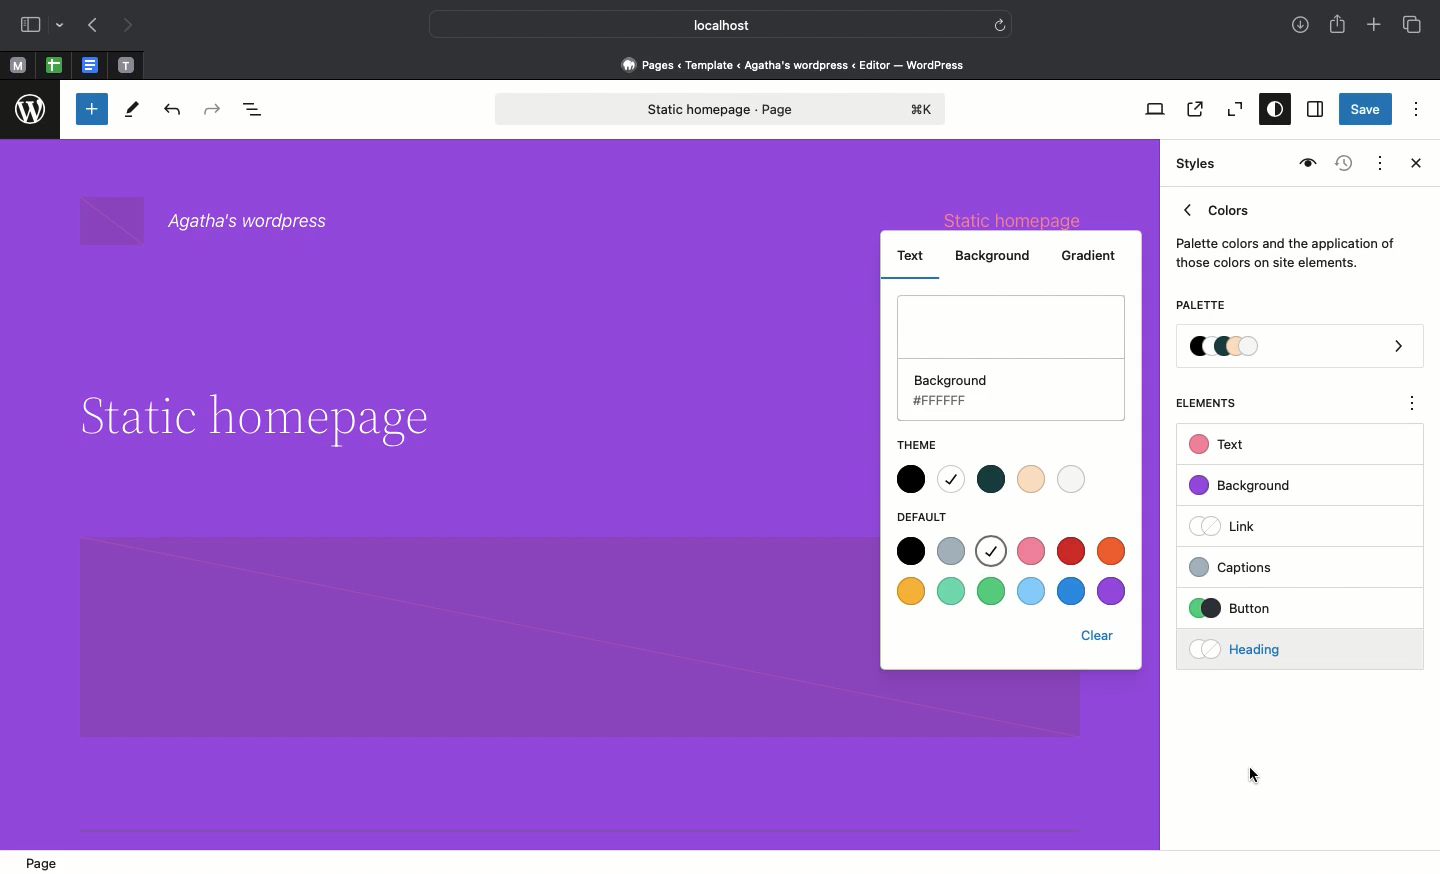  What do you see at coordinates (1217, 403) in the screenshot?
I see `Elements` at bounding box center [1217, 403].